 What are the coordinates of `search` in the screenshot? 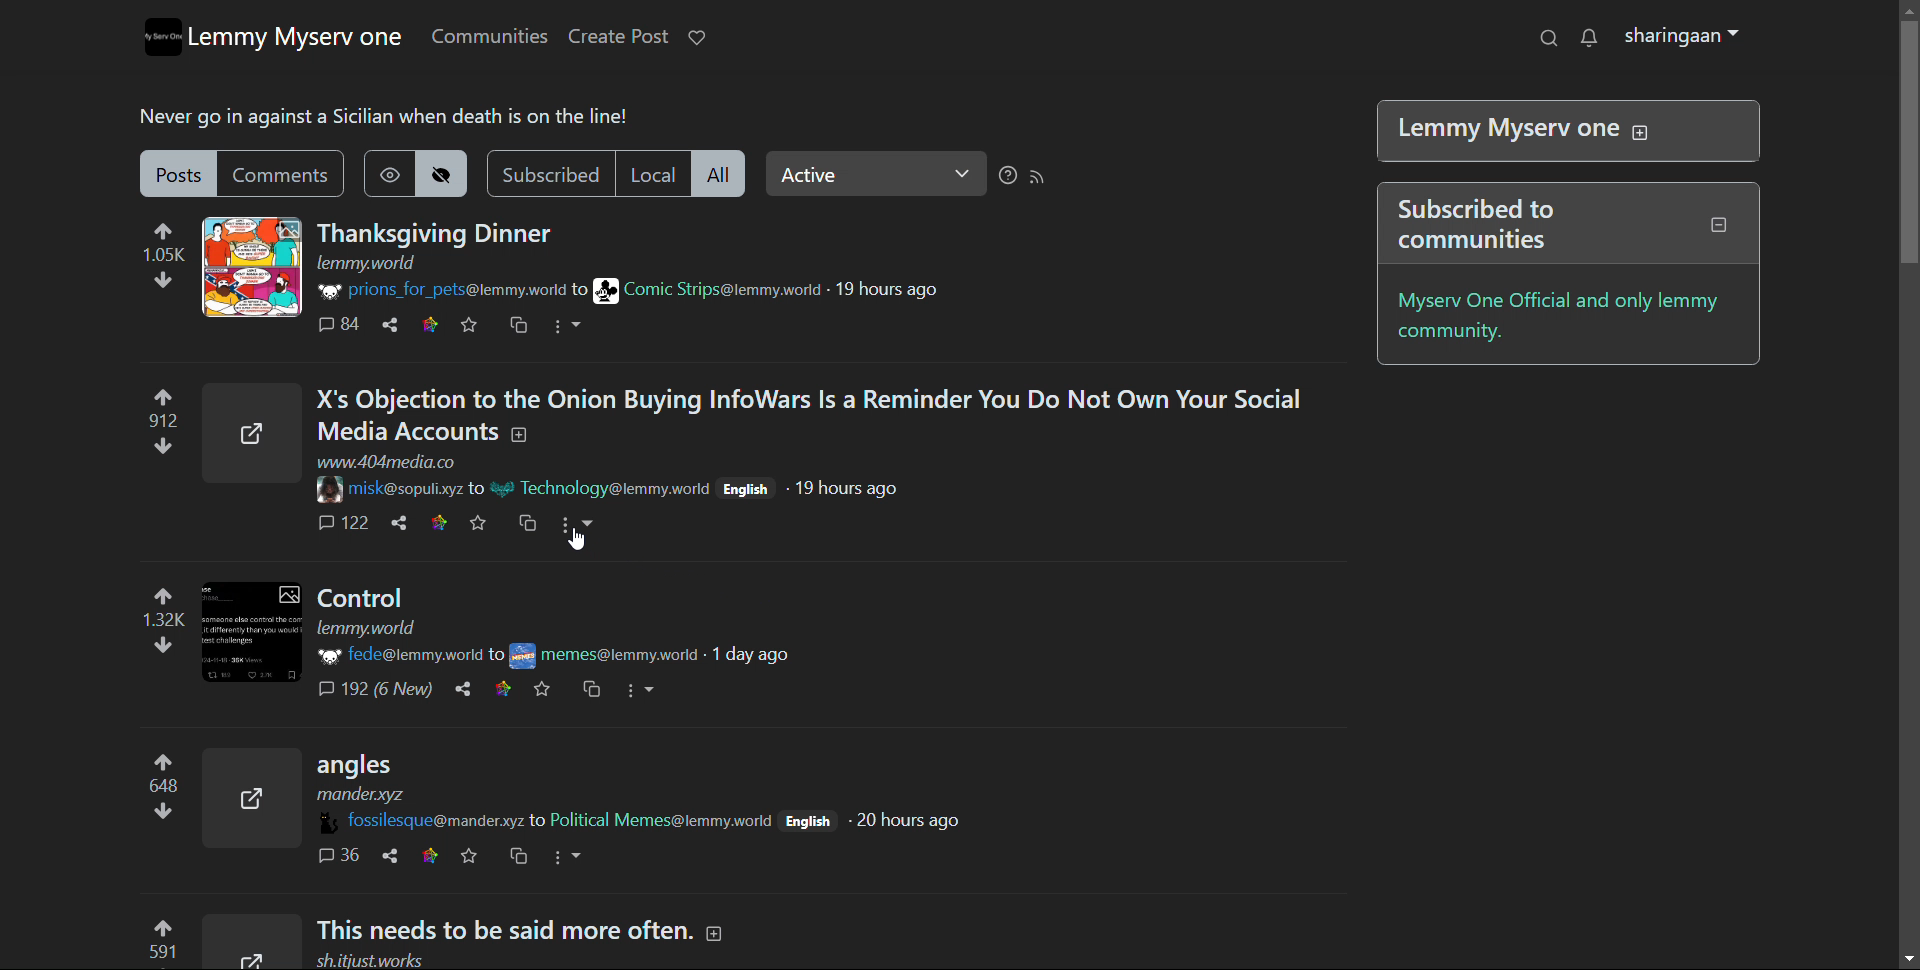 It's located at (1546, 38).